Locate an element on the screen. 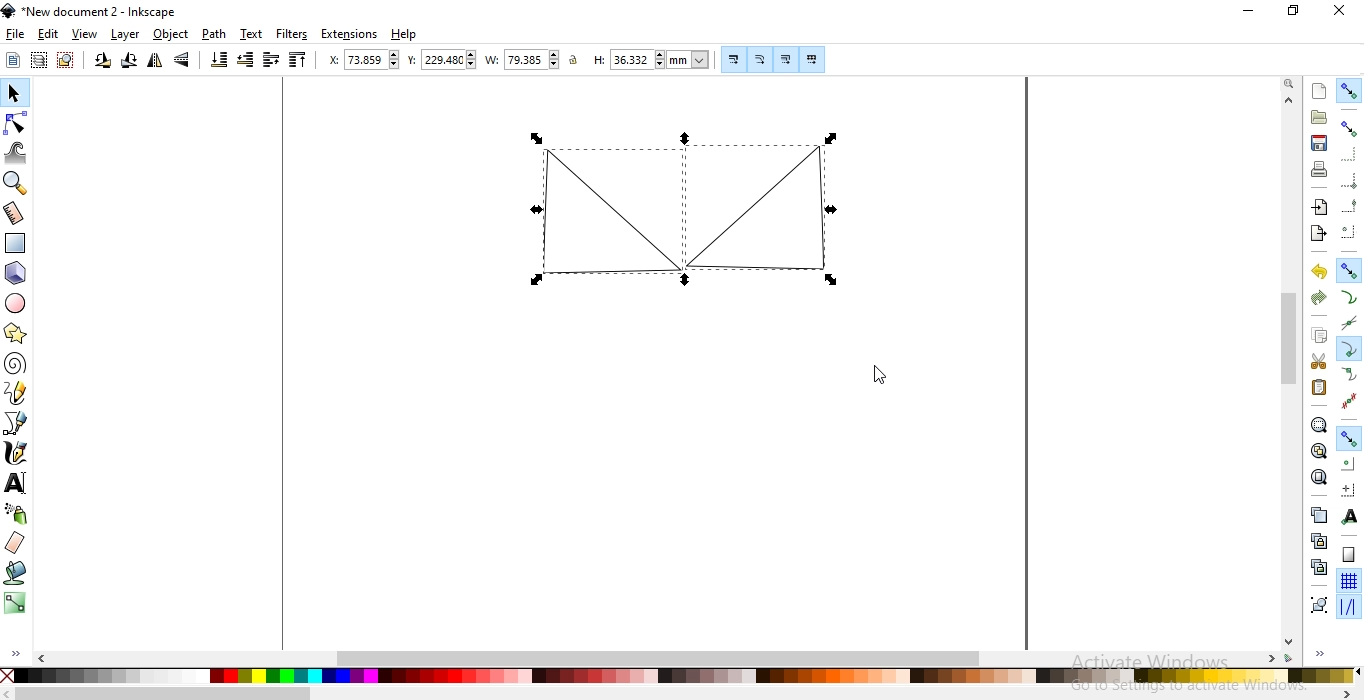  expand/hide sidebar is located at coordinates (1320, 652).